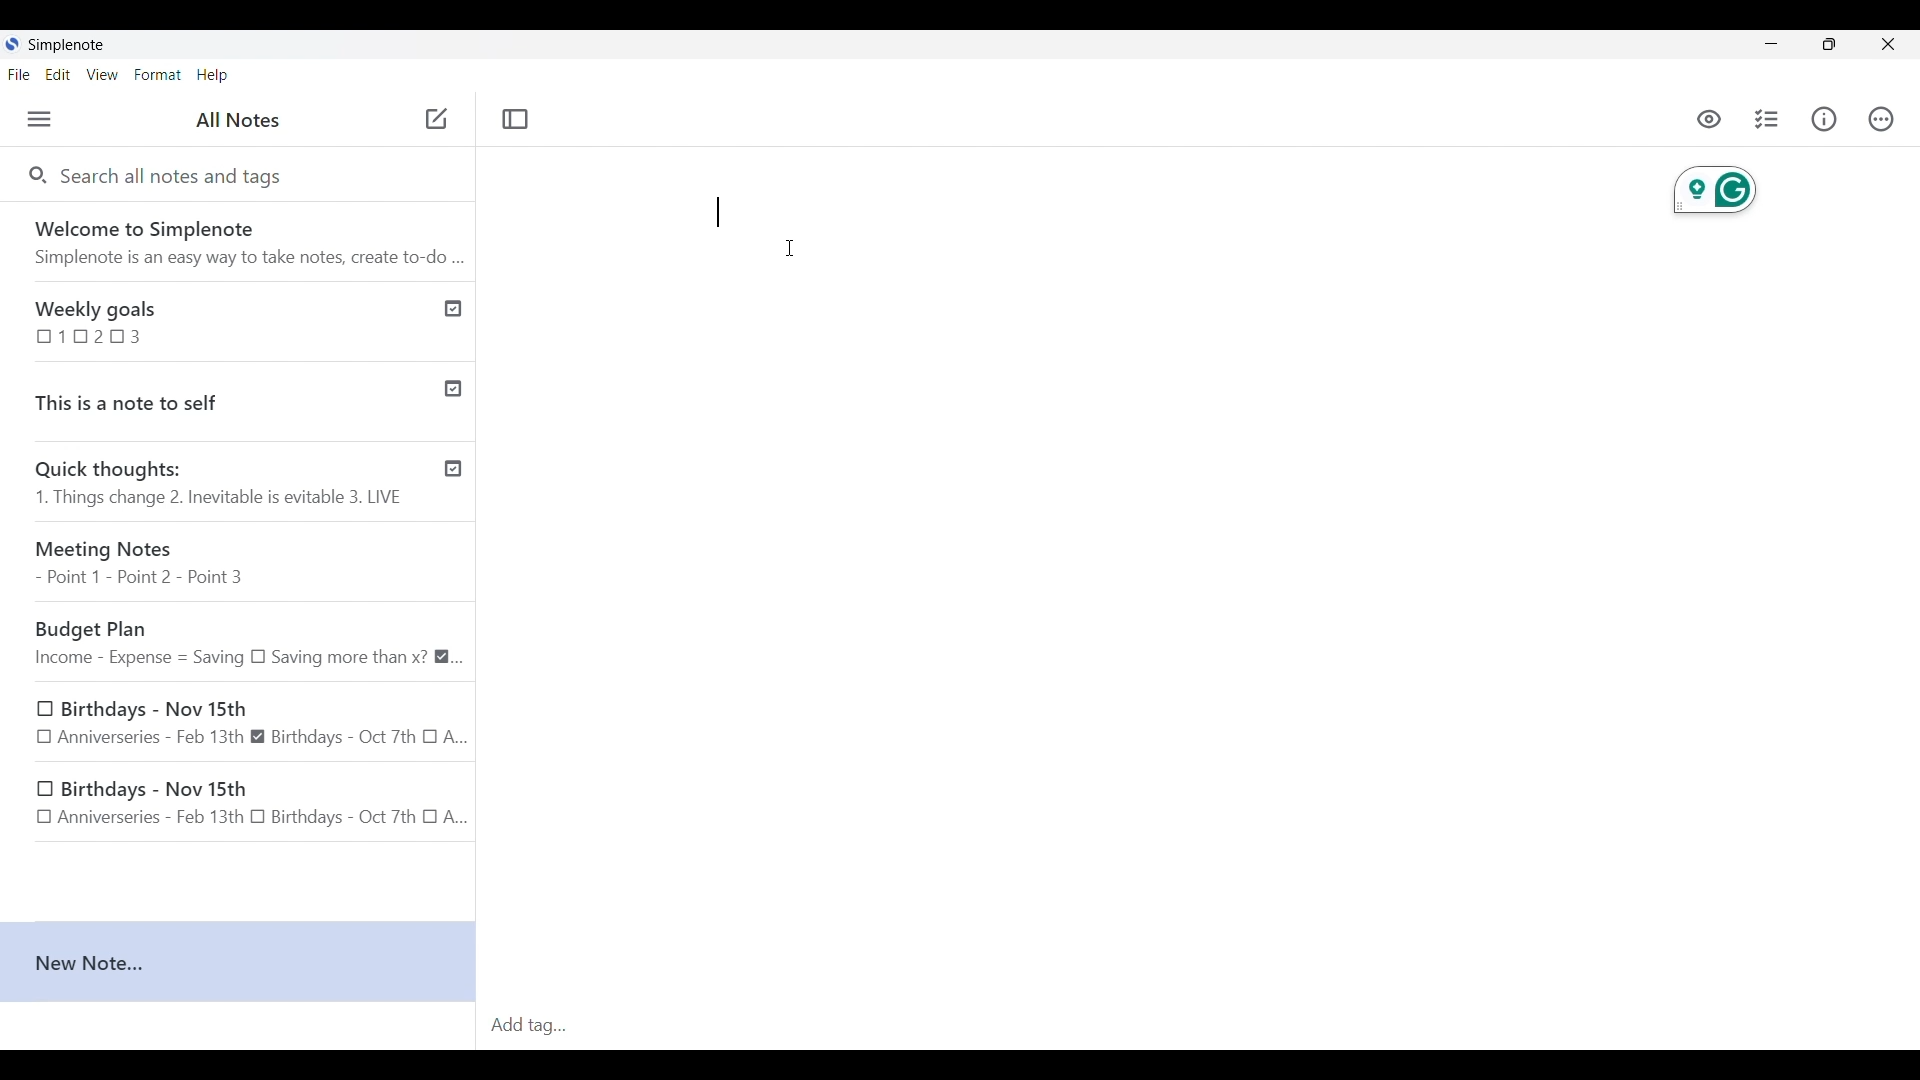 The width and height of the screenshot is (1920, 1080). I want to click on This is a note to self, so click(213, 398).